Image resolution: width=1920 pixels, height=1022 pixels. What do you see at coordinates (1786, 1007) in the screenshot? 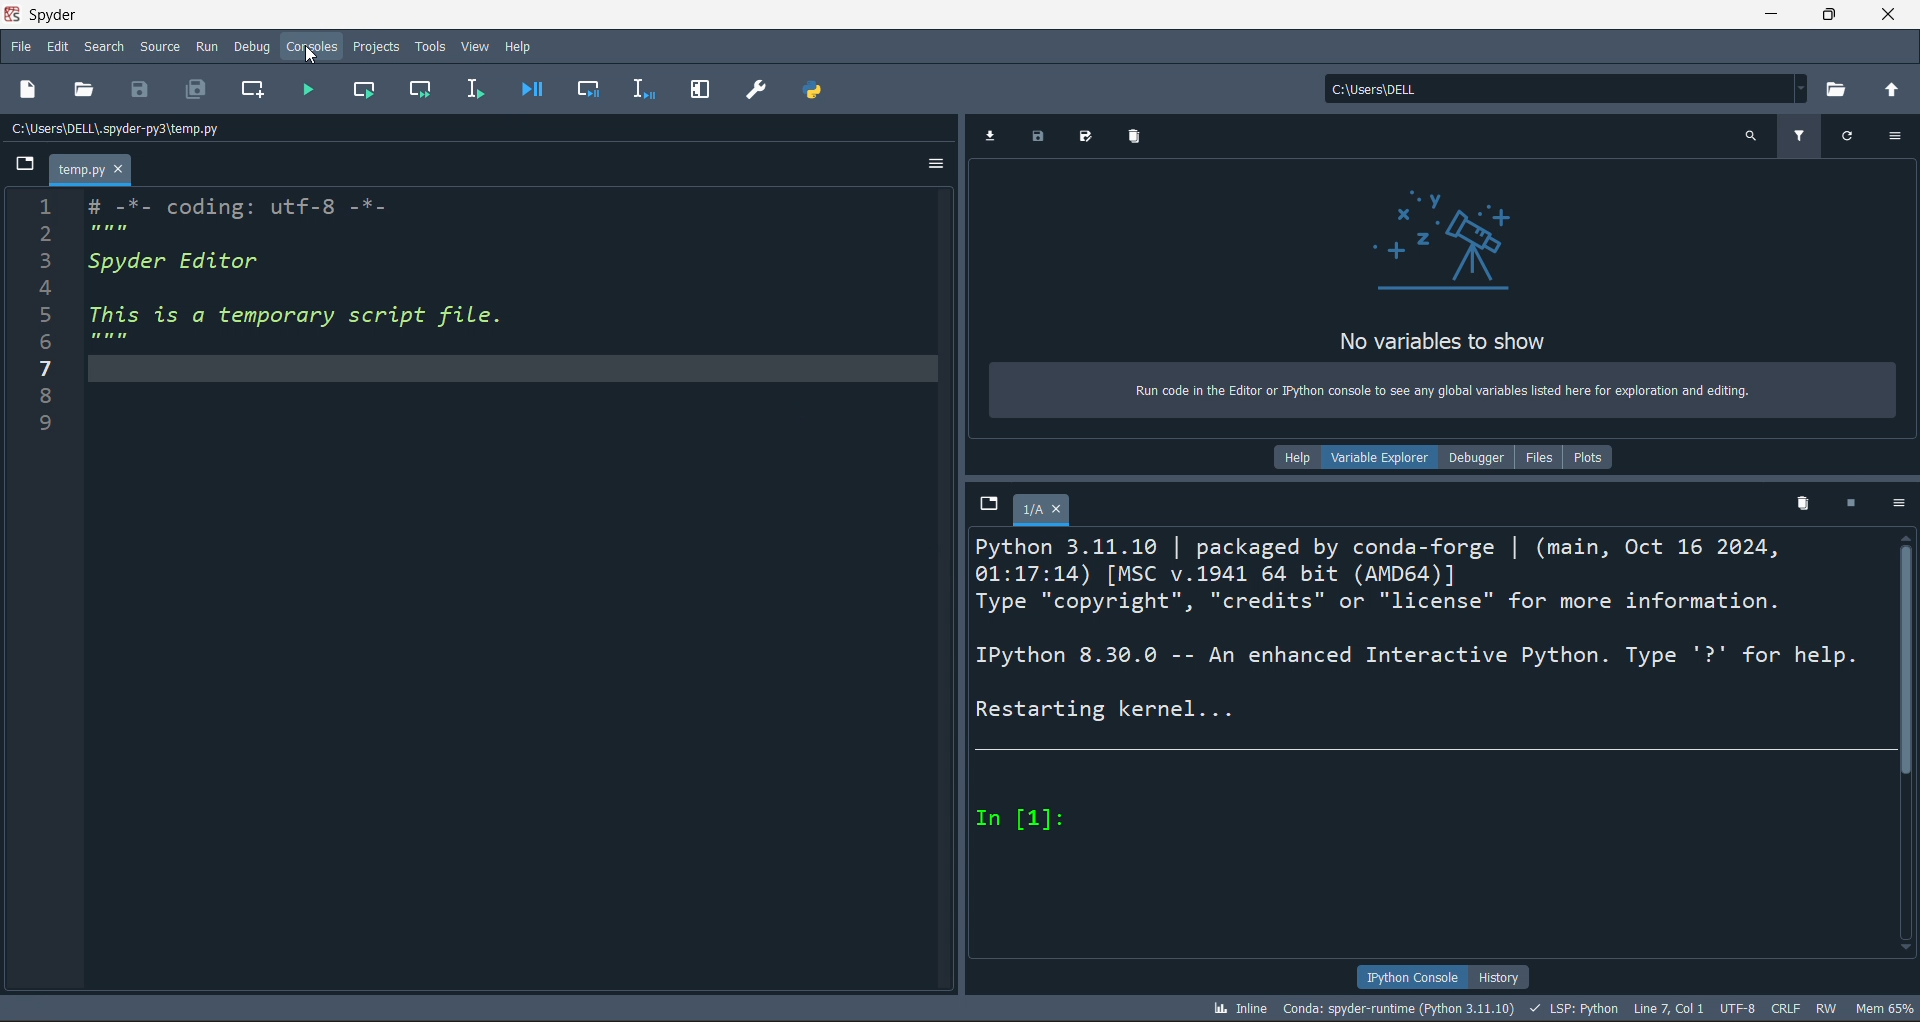
I see `crlf` at bounding box center [1786, 1007].